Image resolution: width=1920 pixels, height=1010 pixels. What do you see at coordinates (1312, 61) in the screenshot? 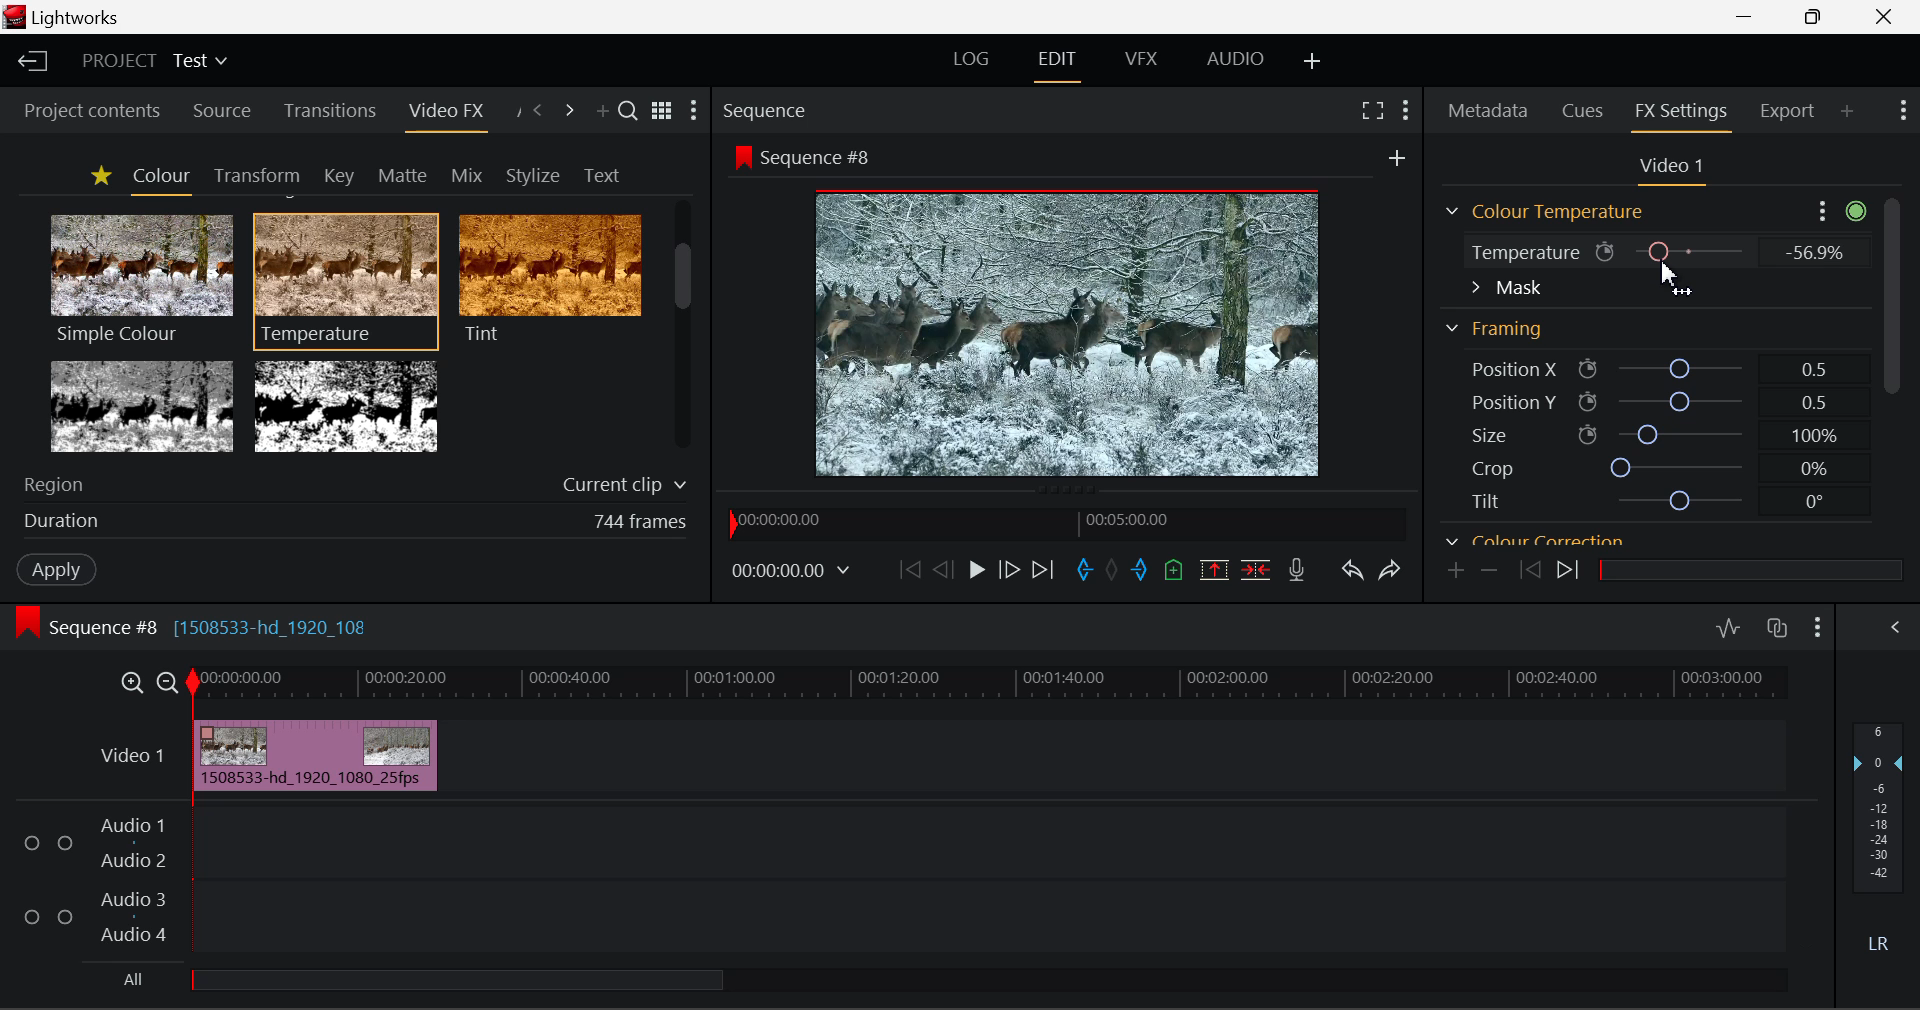
I see `Add Layout` at bounding box center [1312, 61].